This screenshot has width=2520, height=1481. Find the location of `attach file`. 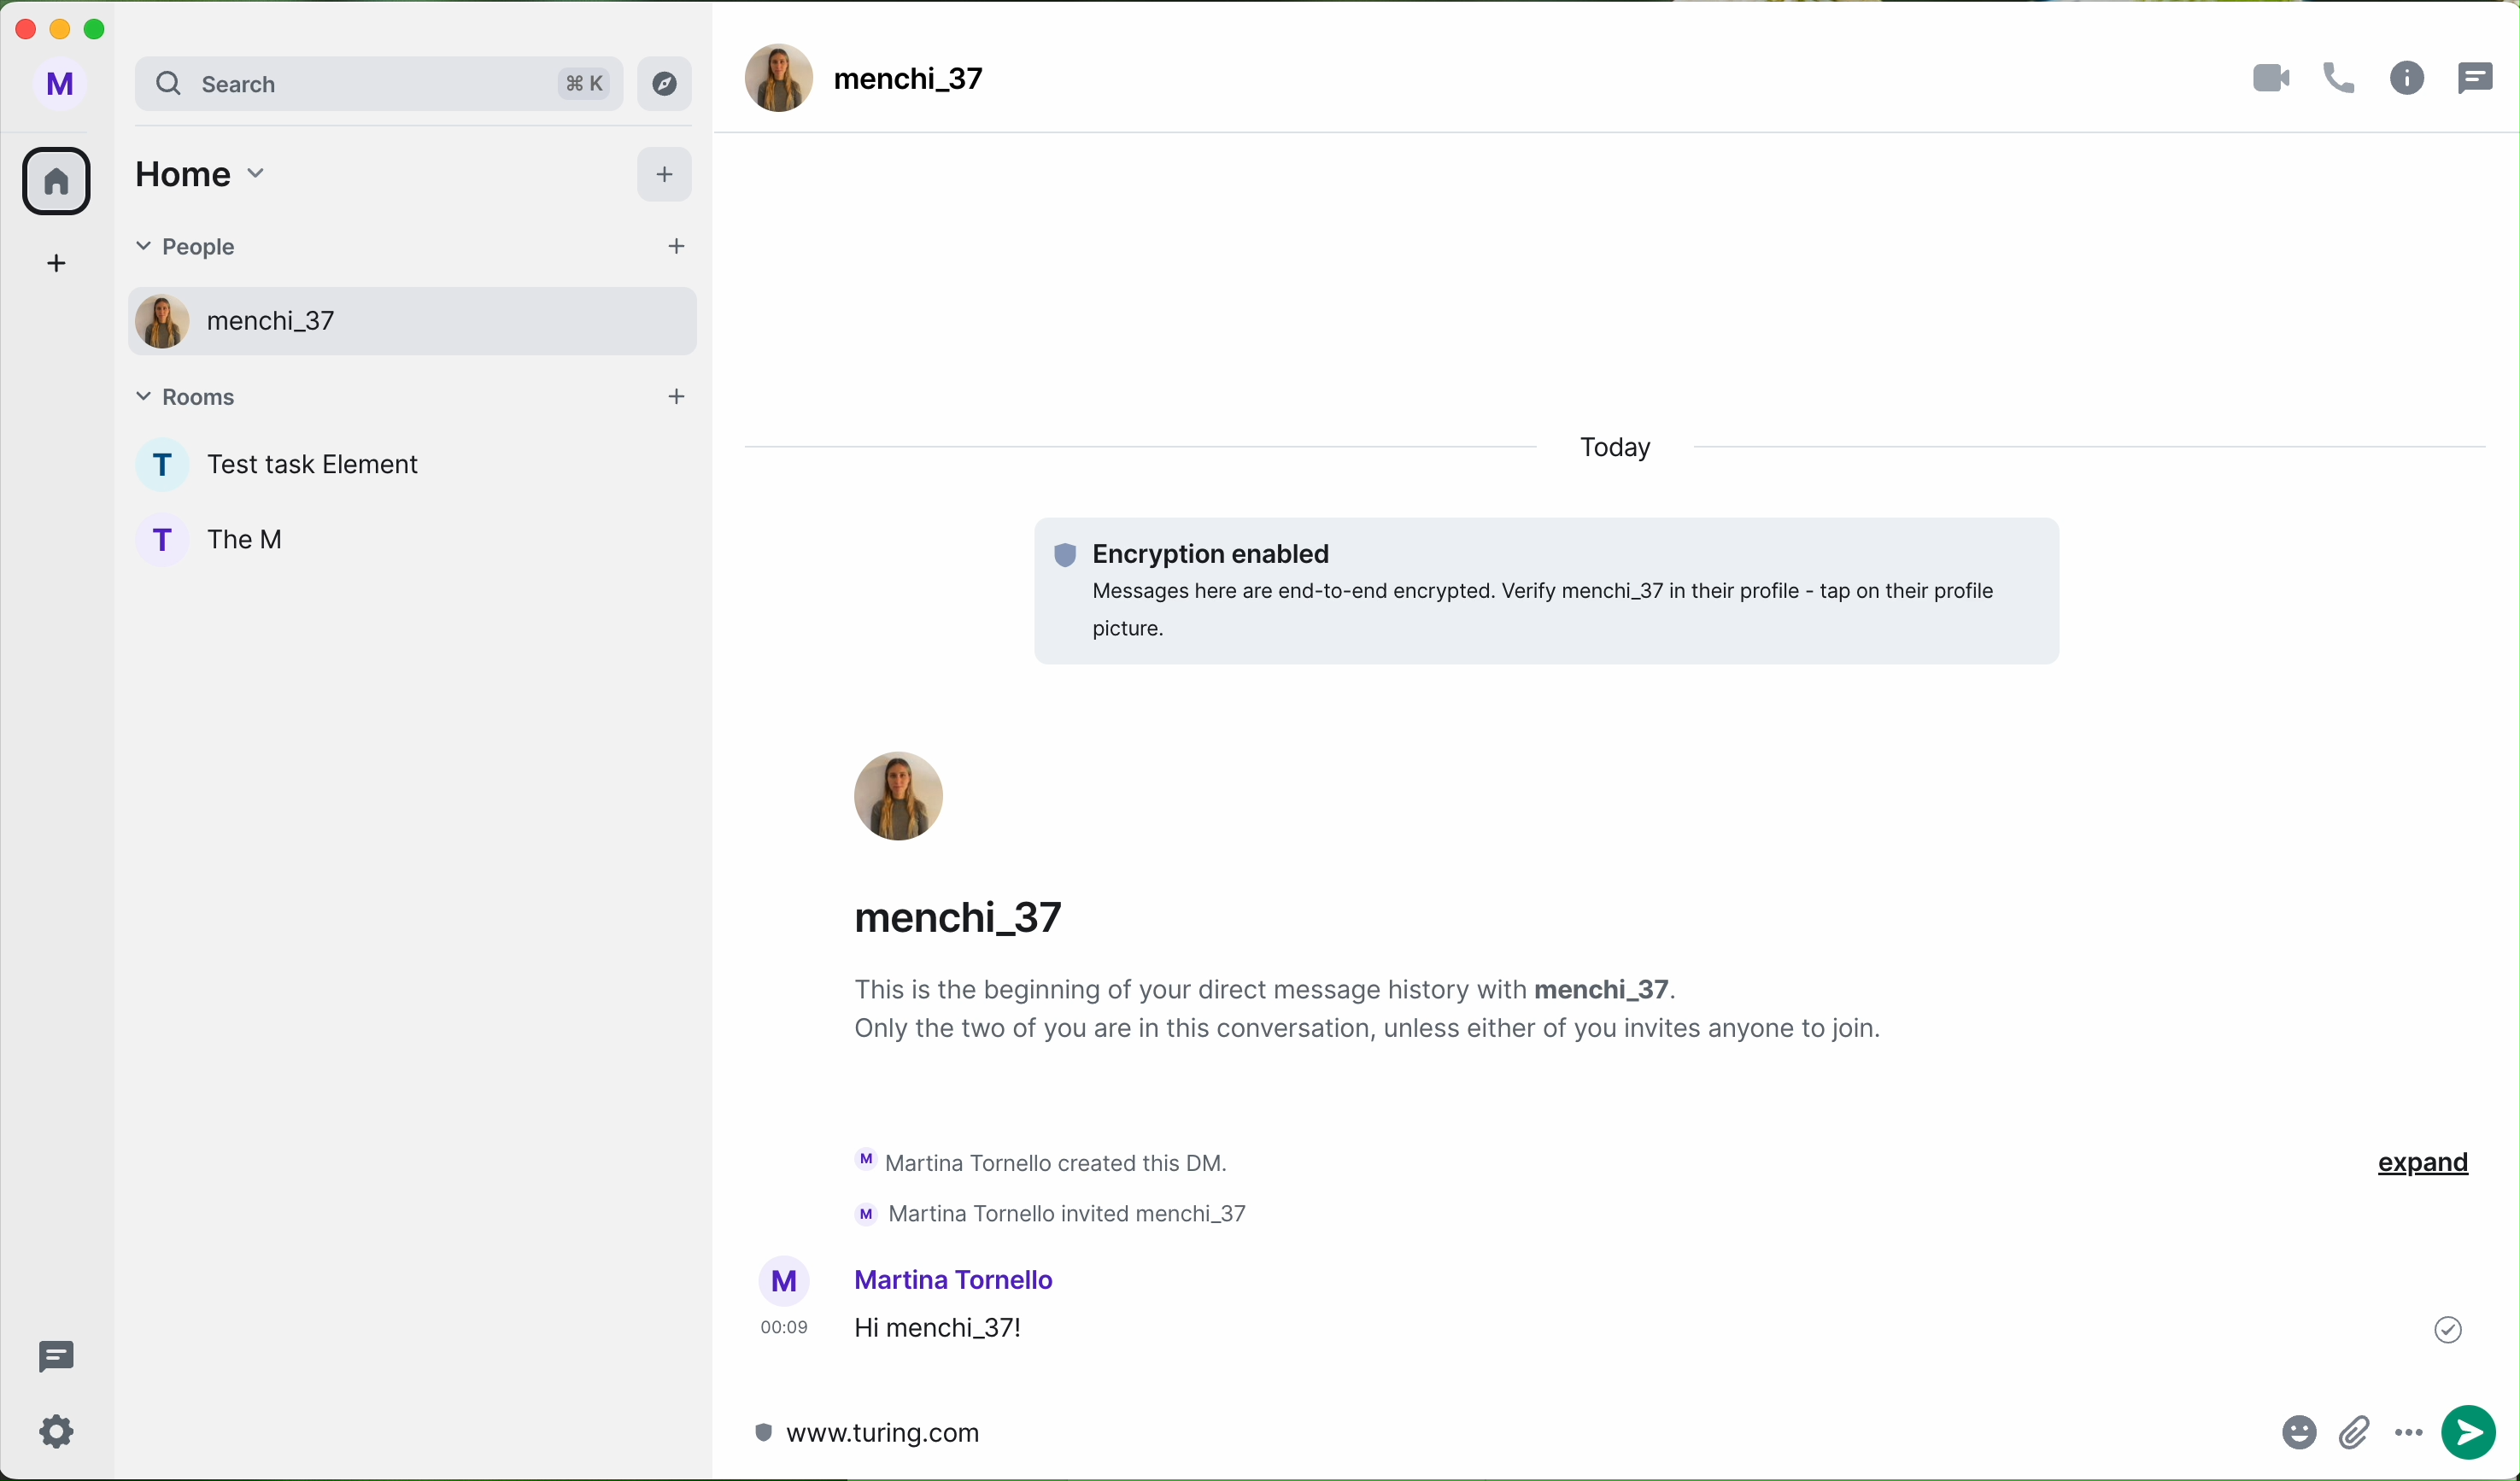

attach file is located at coordinates (2362, 1436).